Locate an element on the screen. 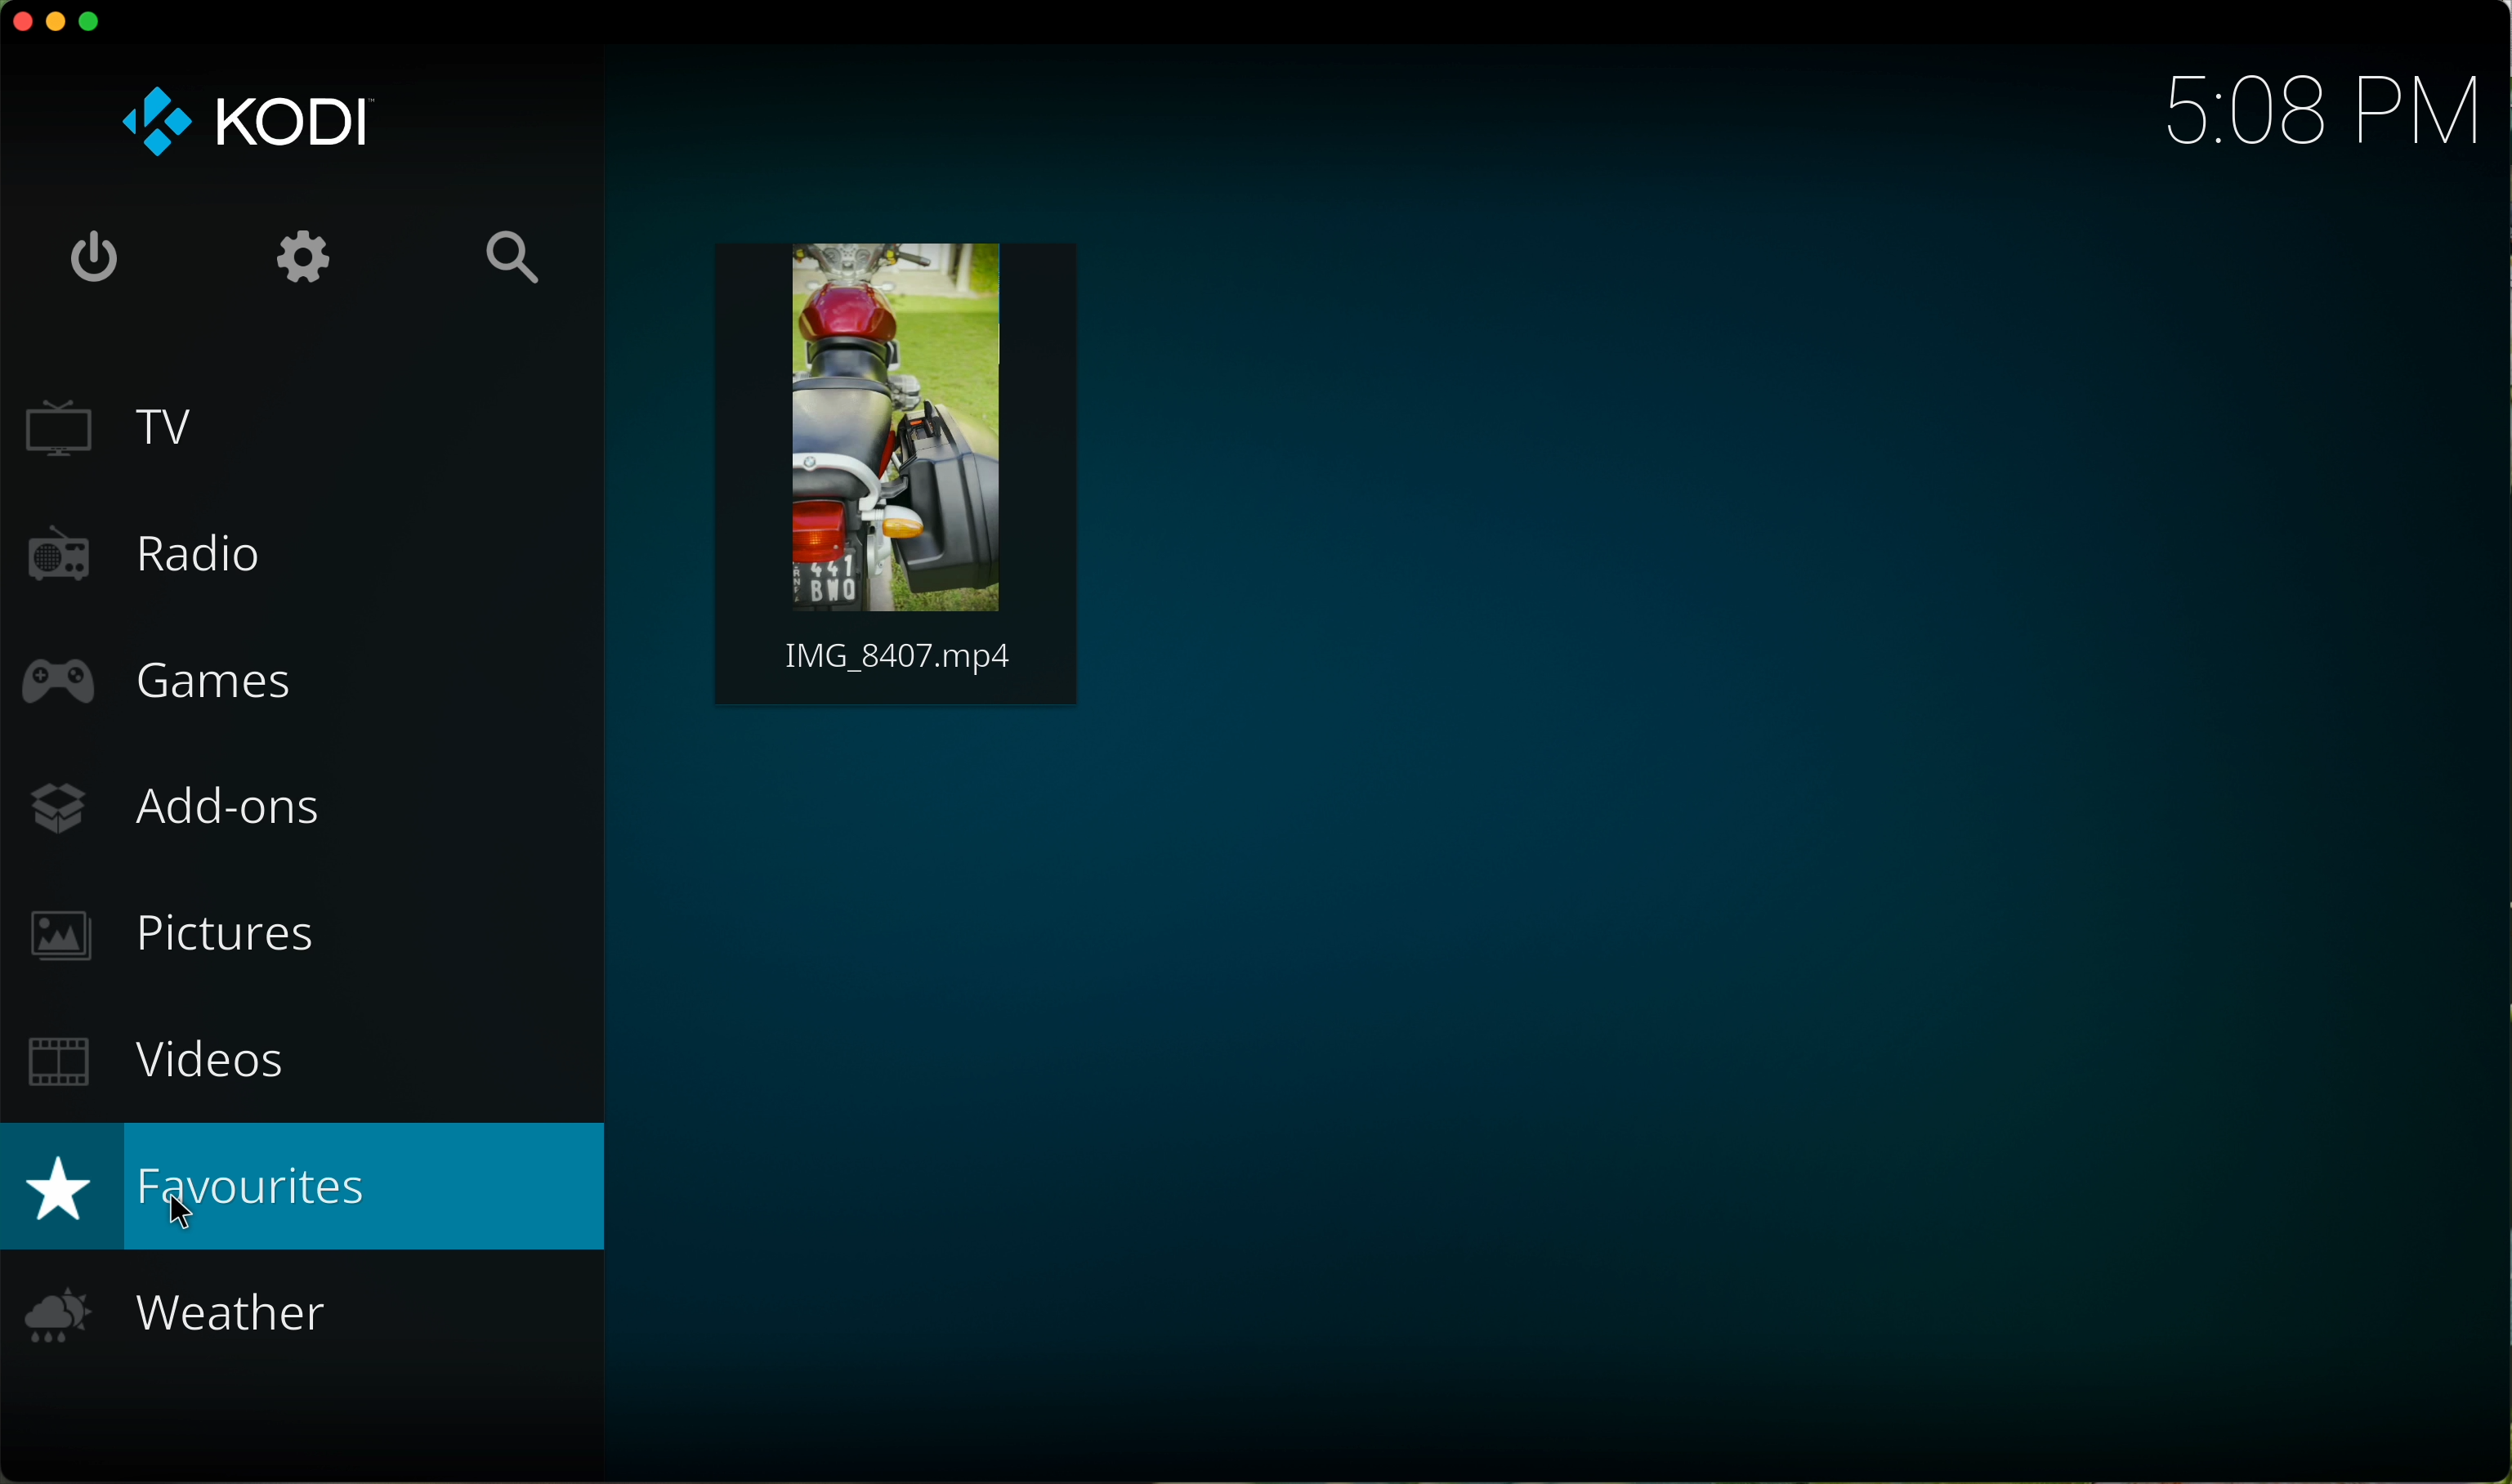  click on favourites is located at coordinates (309, 1188).